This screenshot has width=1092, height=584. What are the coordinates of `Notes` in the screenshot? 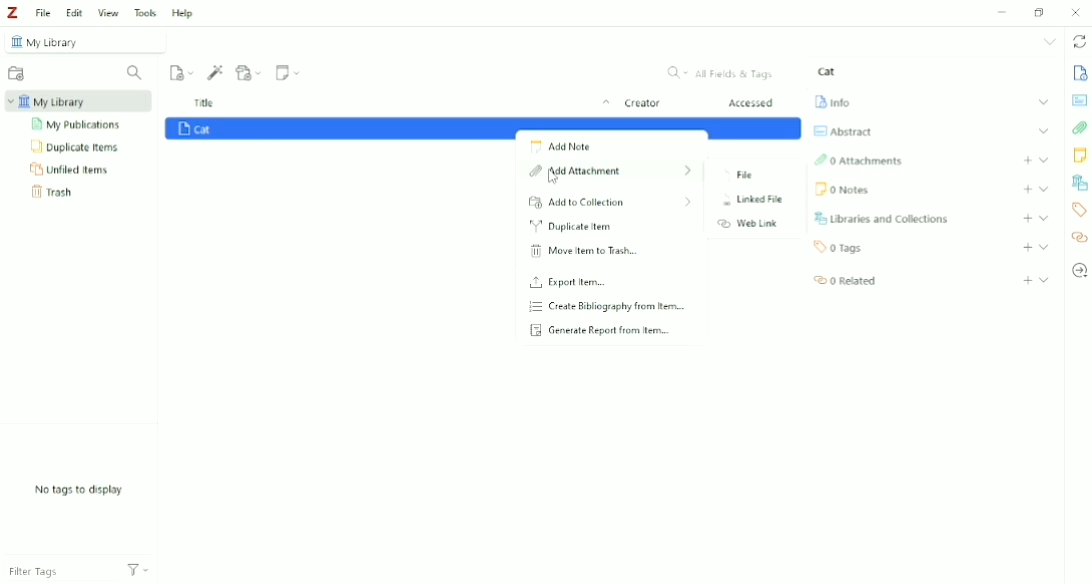 It's located at (1080, 155).